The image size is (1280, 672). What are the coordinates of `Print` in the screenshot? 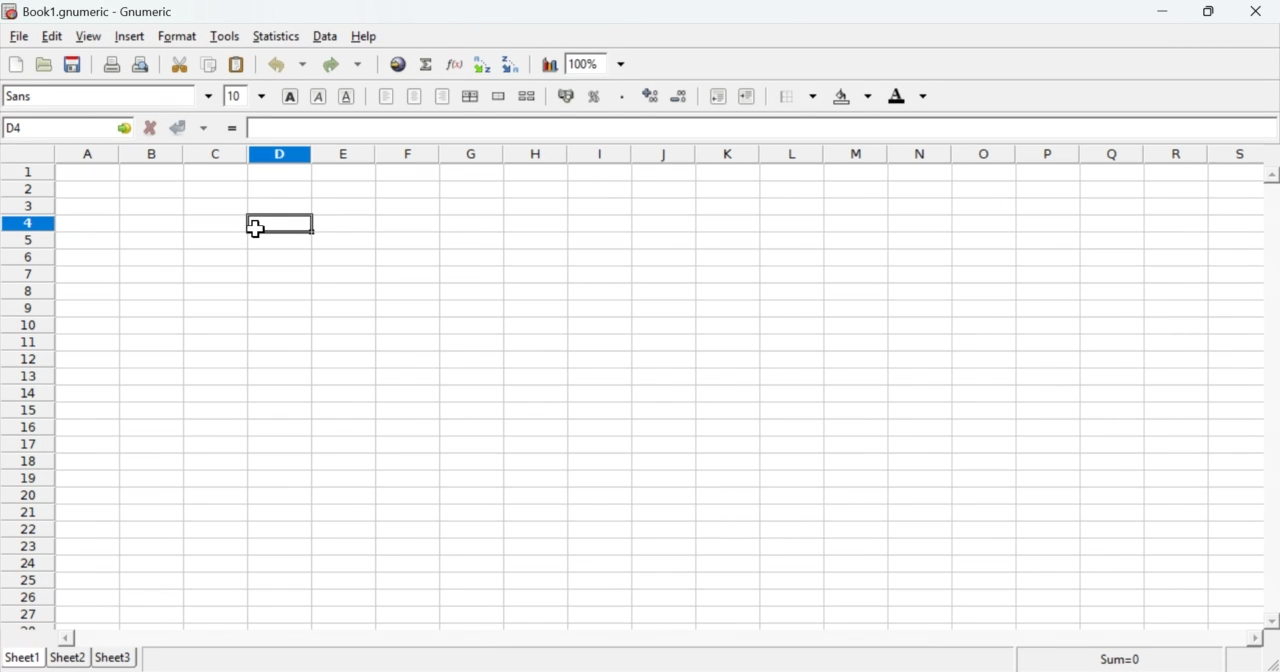 It's located at (113, 65).